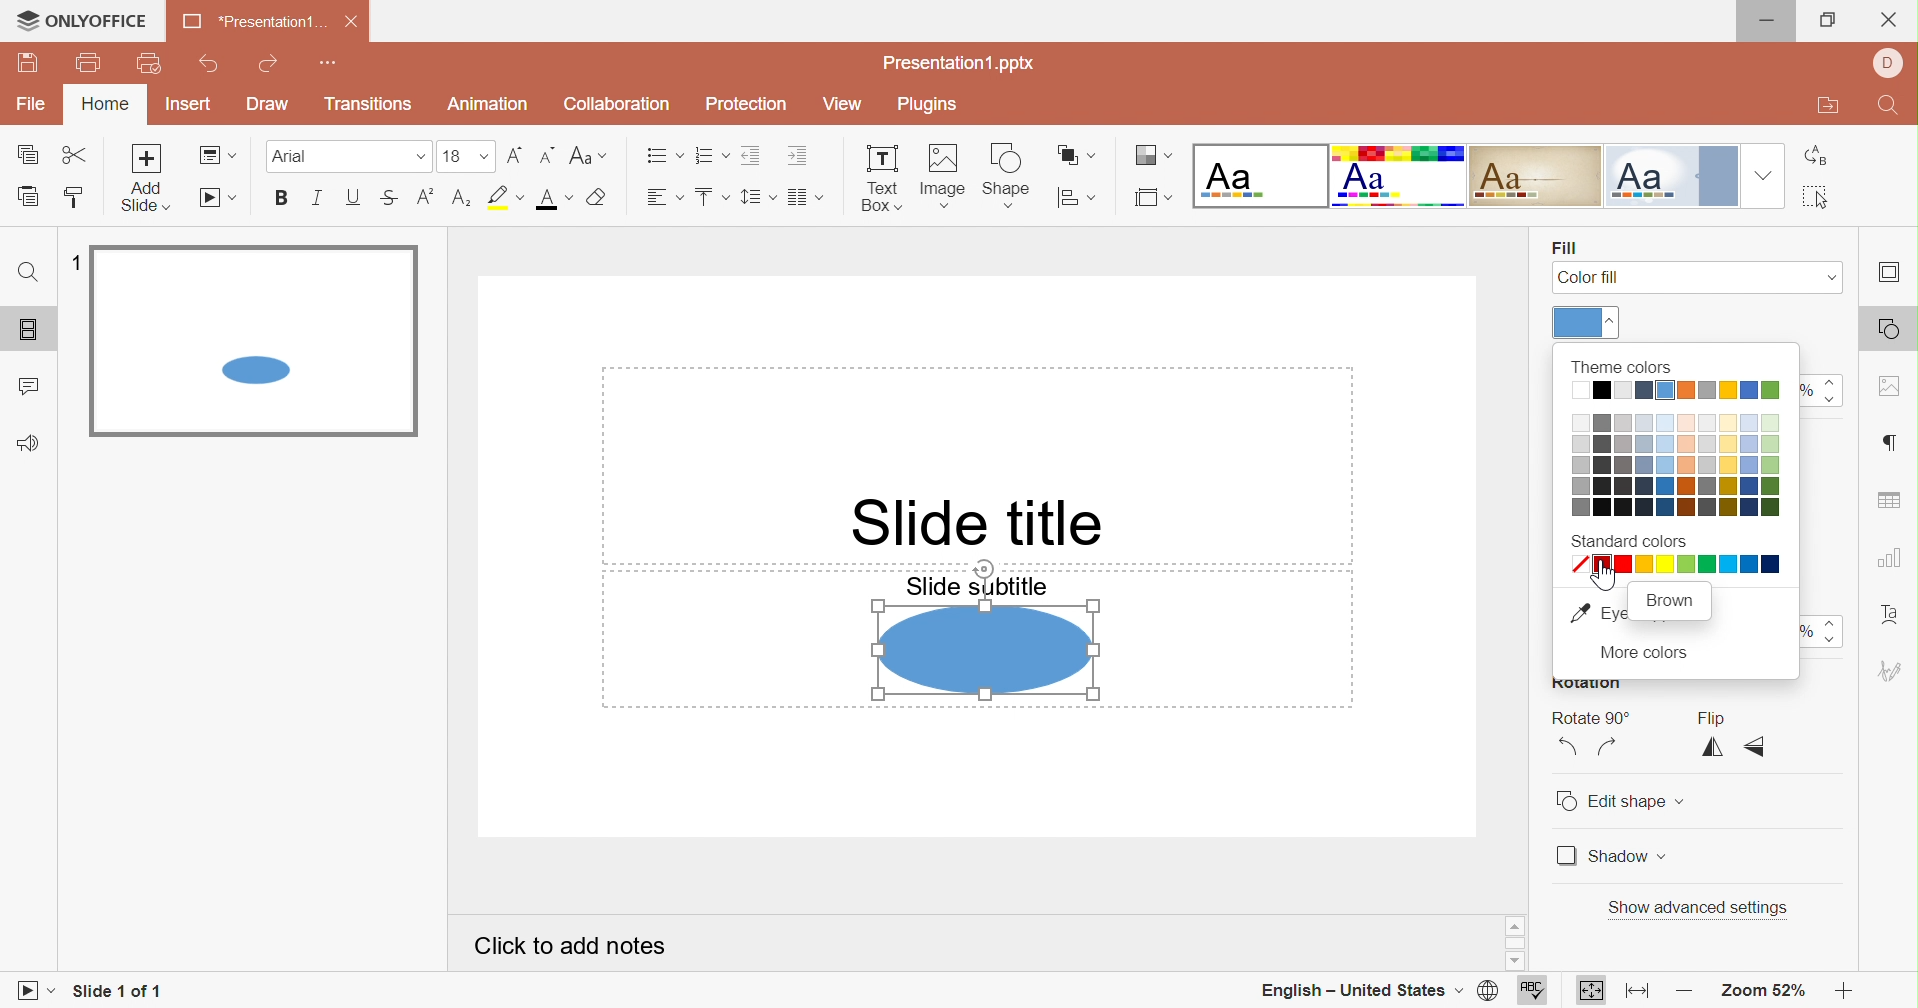 This screenshot has width=1918, height=1008. Describe the element at coordinates (74, 153) in the screenshot. I see `Cut` at that location.